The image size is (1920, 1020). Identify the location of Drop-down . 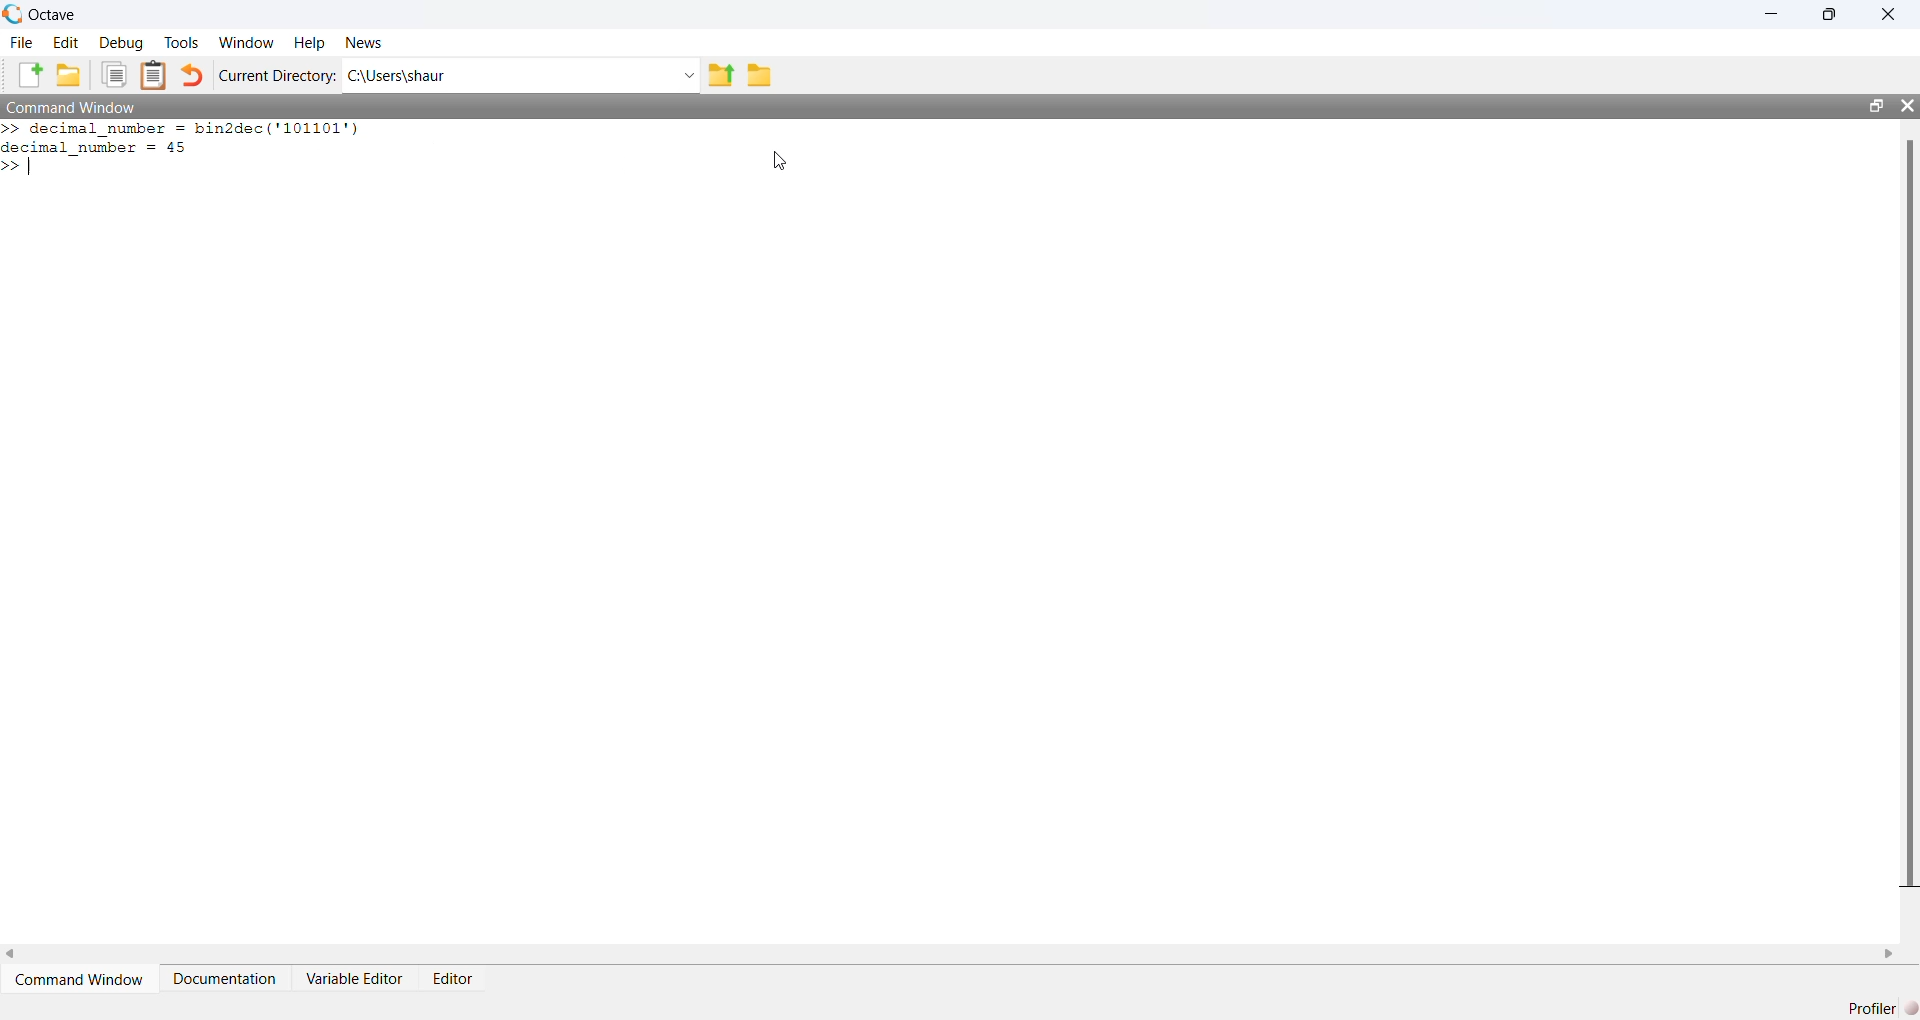
(689, 75).